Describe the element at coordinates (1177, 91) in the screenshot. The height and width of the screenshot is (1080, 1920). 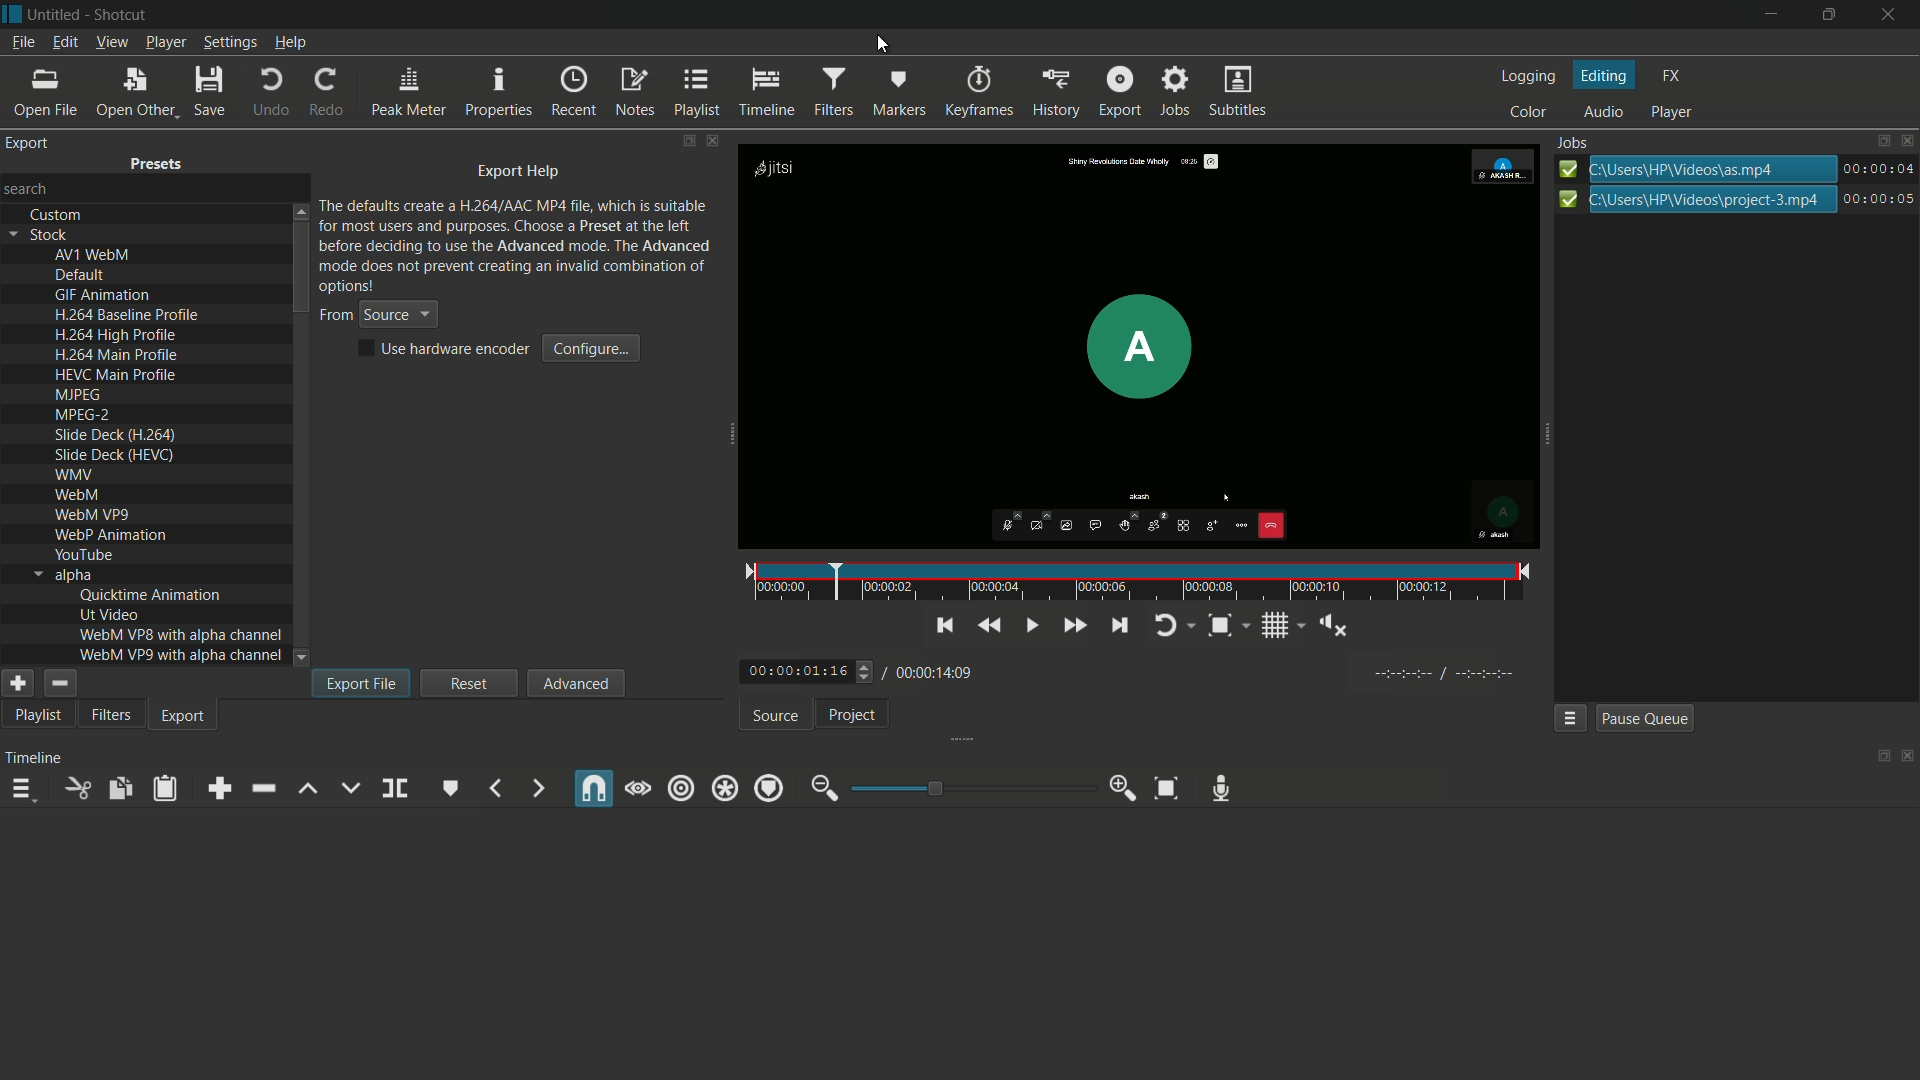
I see `jobs` at that location.